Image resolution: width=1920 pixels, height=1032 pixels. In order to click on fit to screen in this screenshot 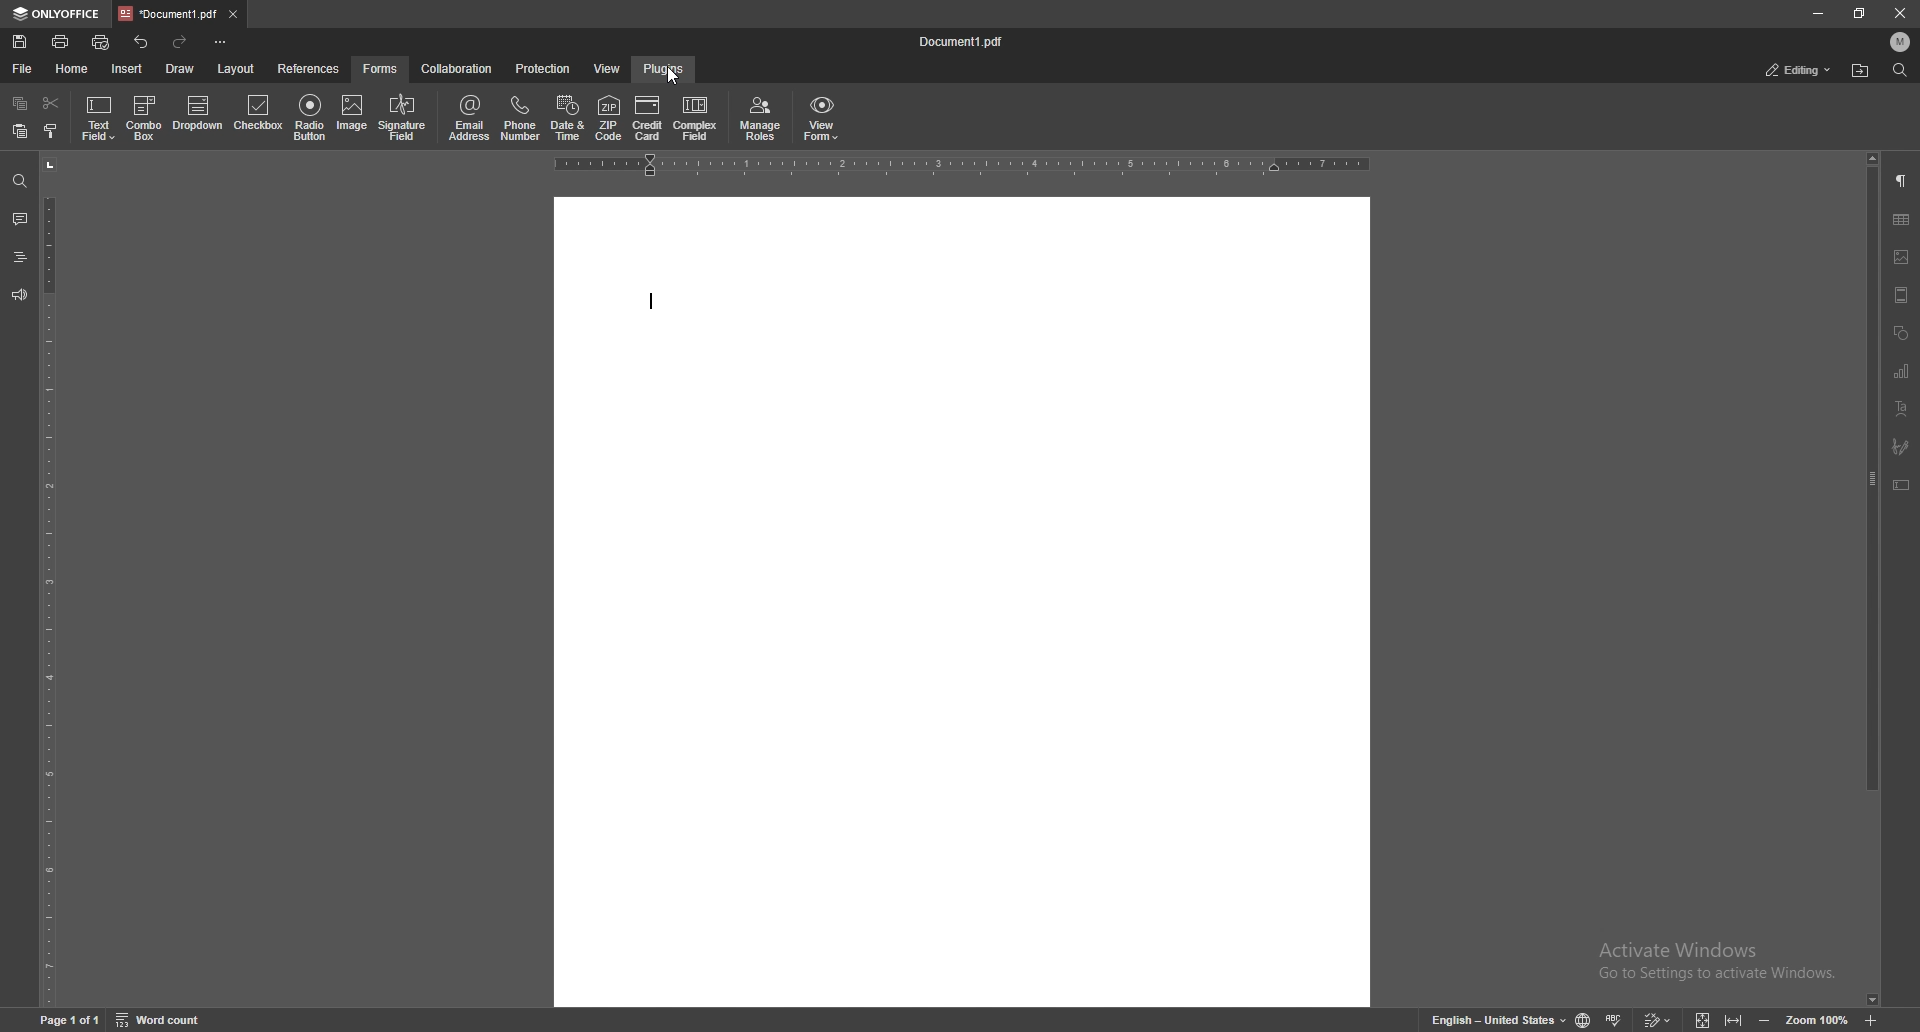, I will do `click(1702, 1020)`.